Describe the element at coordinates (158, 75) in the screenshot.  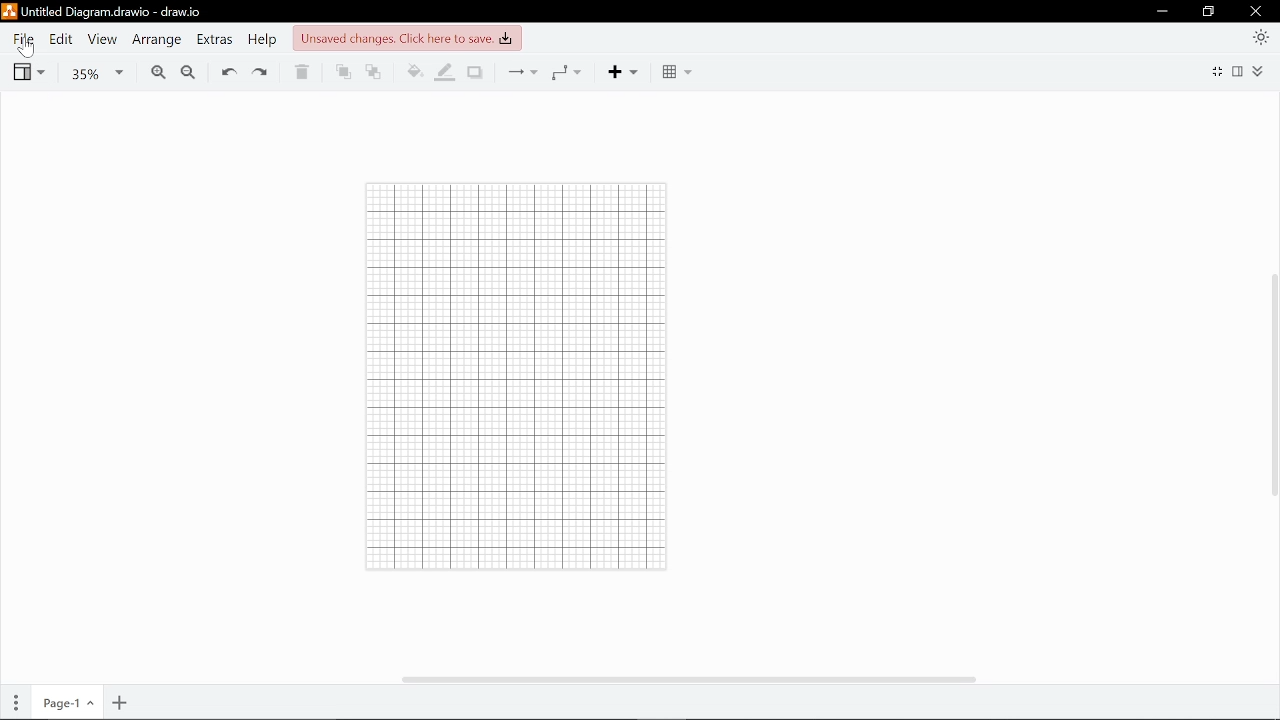
I see `Zoom in` at that location.